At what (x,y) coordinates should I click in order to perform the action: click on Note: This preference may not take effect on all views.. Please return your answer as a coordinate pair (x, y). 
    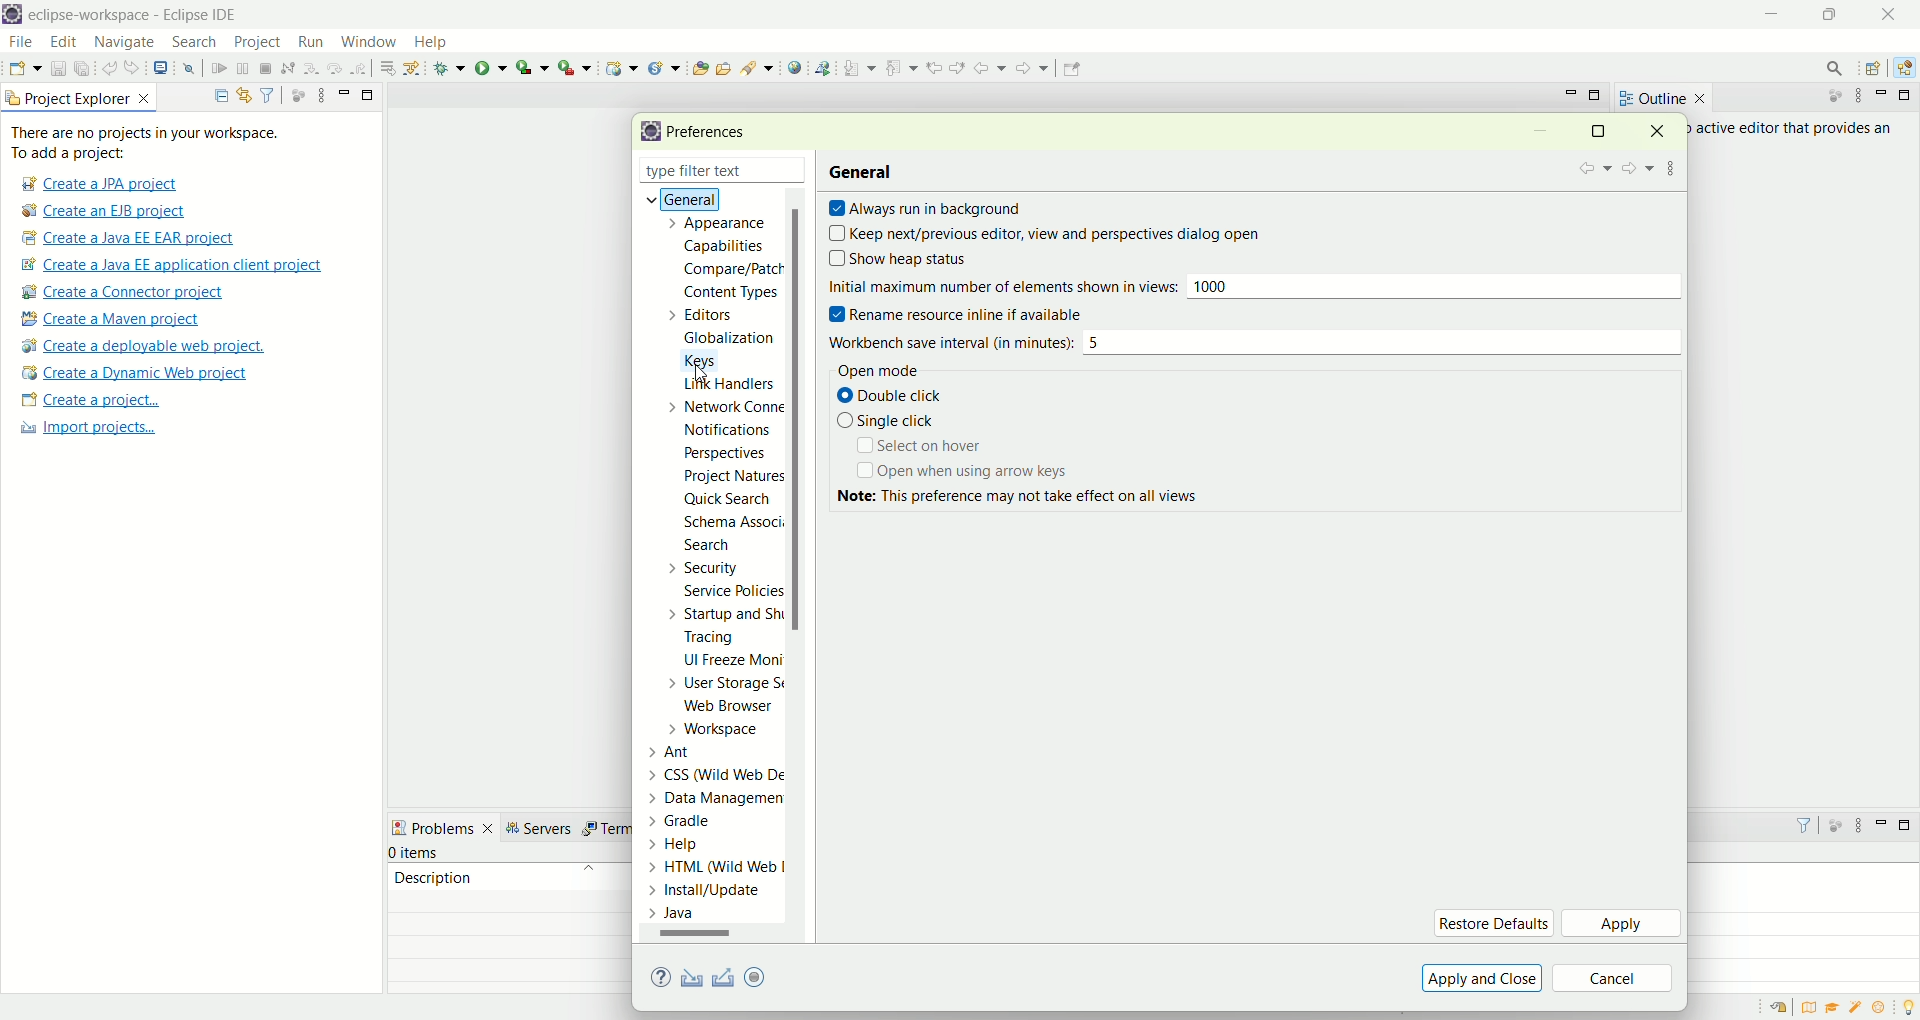
    Looking at the image, I should click on (1036, 503).